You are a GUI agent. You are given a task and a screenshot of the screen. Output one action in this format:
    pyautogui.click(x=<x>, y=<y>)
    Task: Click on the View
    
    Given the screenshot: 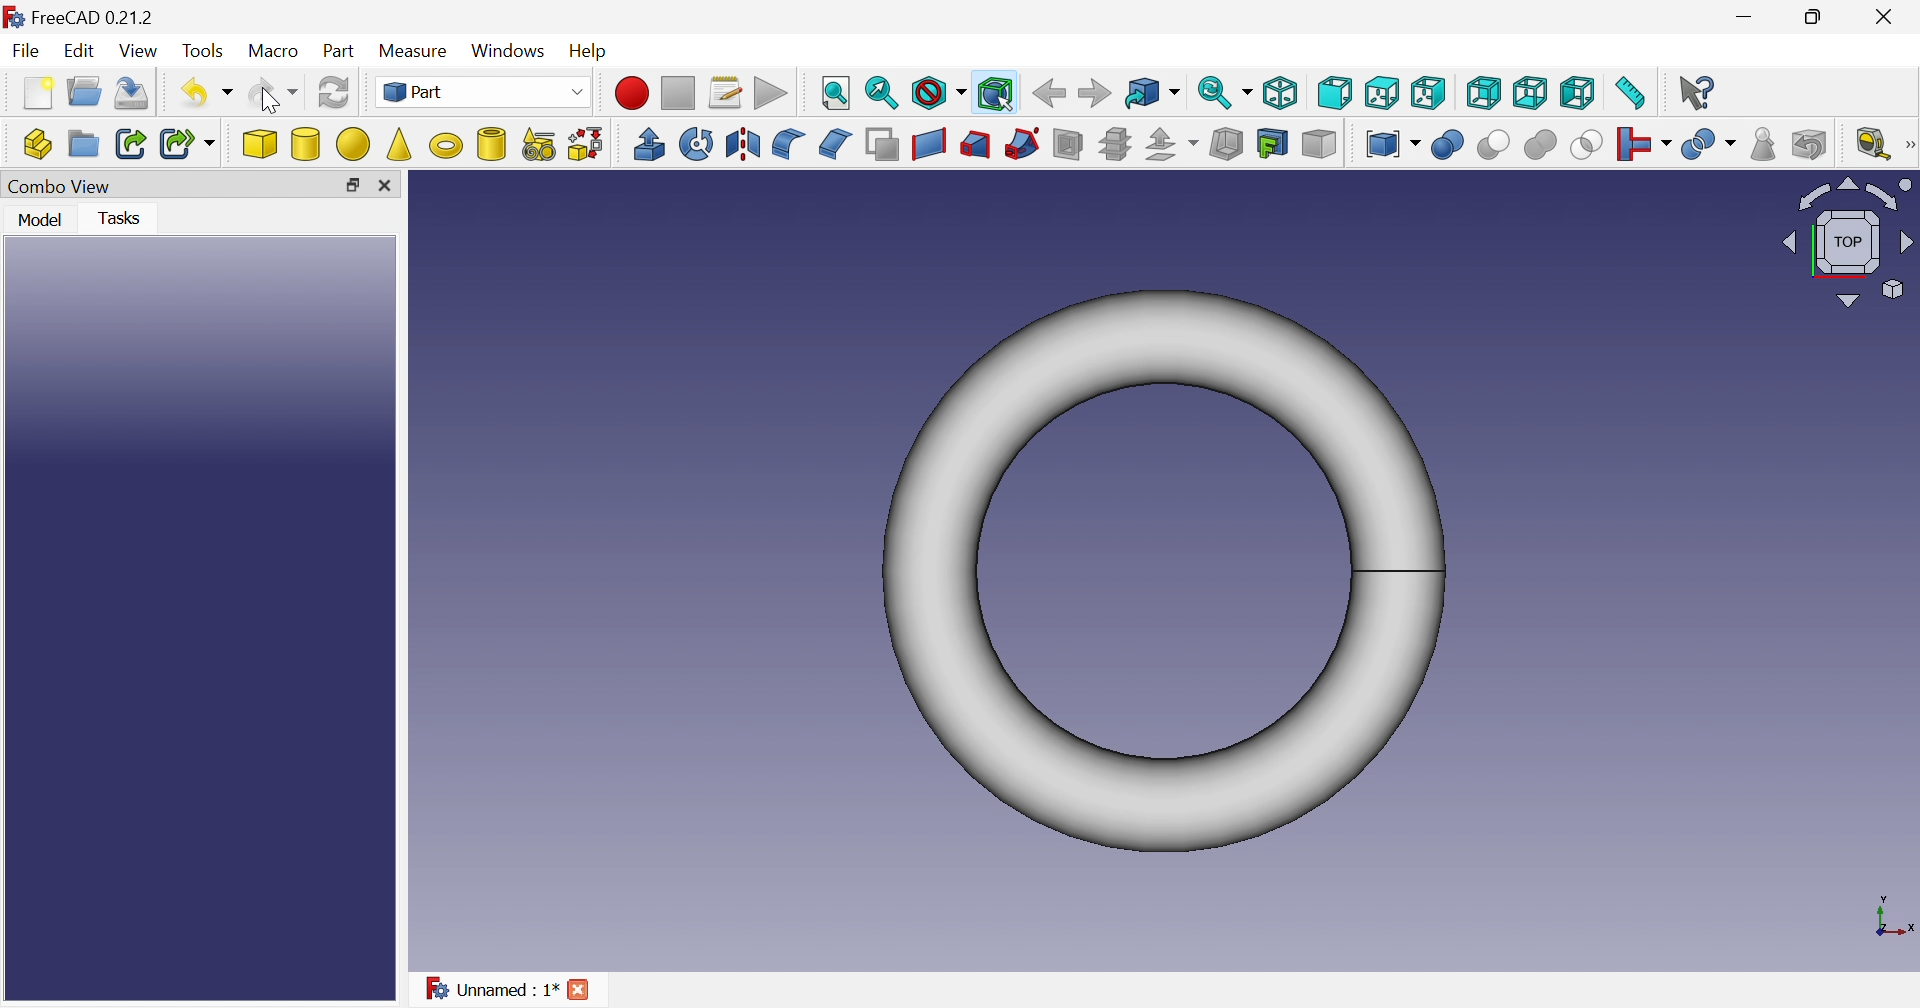 What is the action you would take?
    pyautogui.click(x=136, y=51)
    